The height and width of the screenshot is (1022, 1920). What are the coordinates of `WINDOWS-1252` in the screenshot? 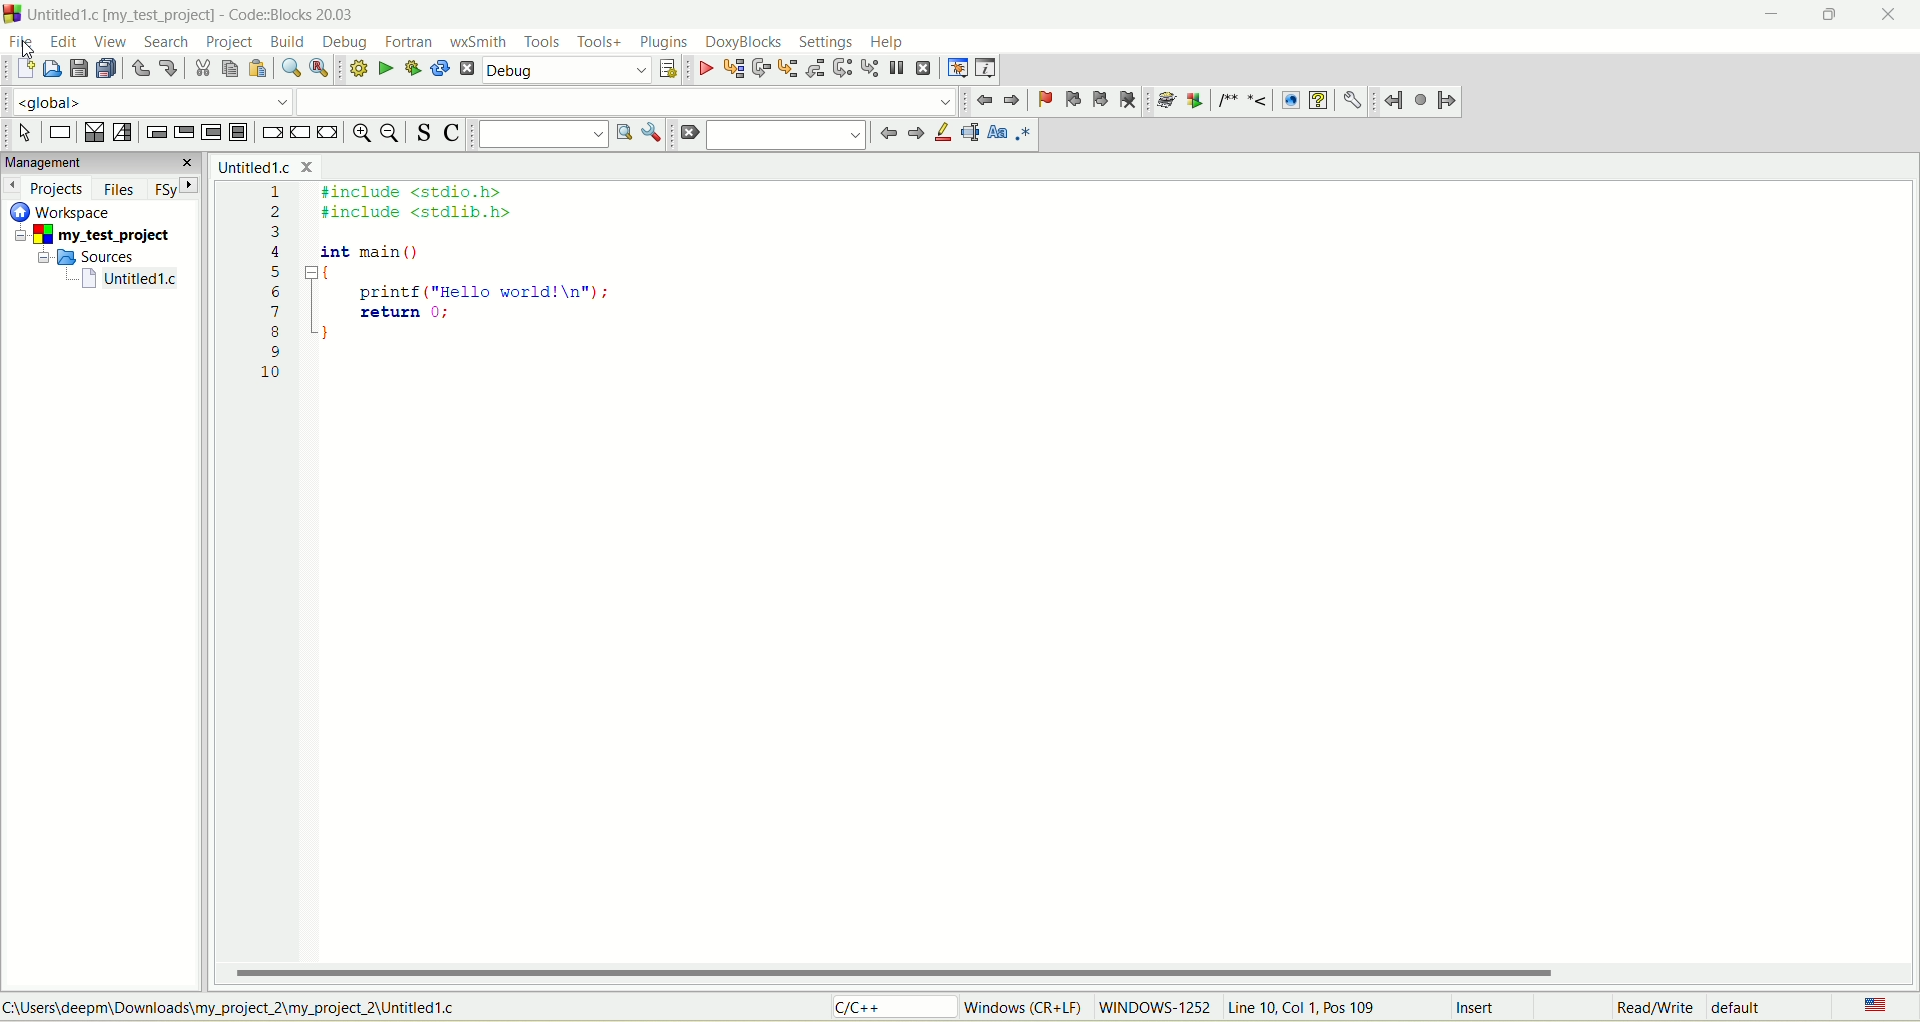 It's located at (1153, 1010).